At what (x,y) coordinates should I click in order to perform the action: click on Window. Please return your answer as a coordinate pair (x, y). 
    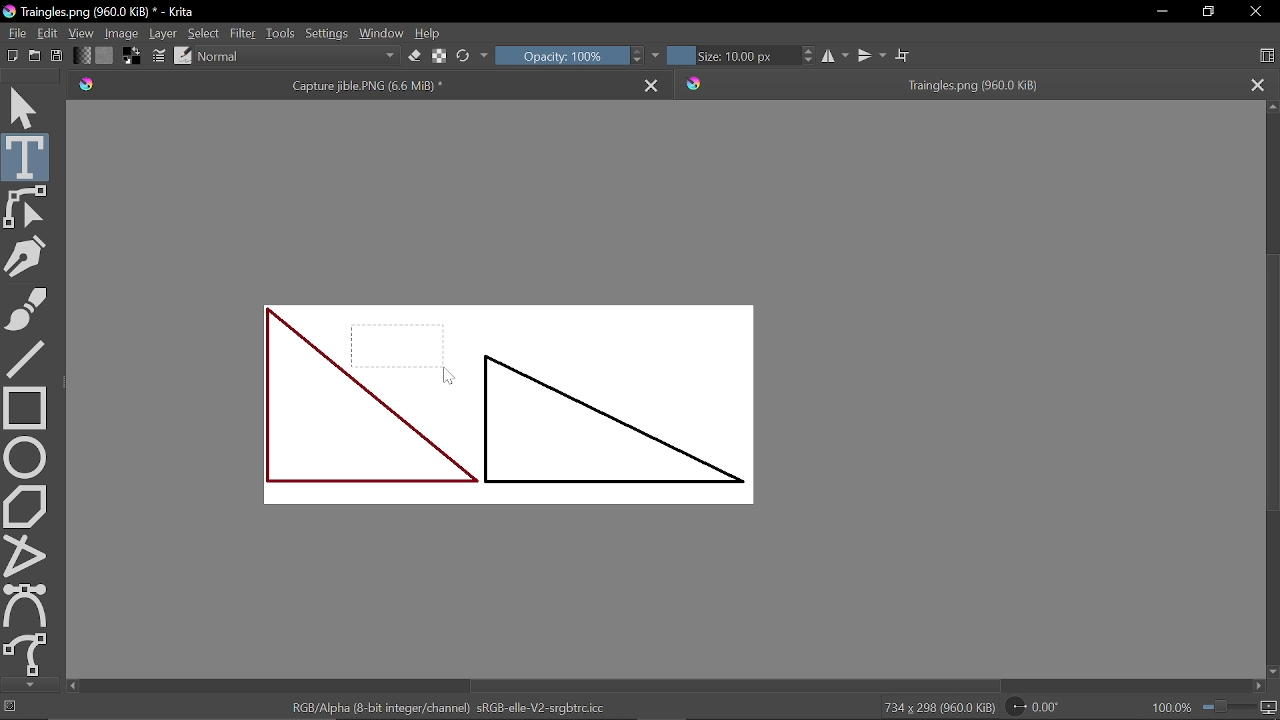
    Looking at the image, I should click on (382, 35).